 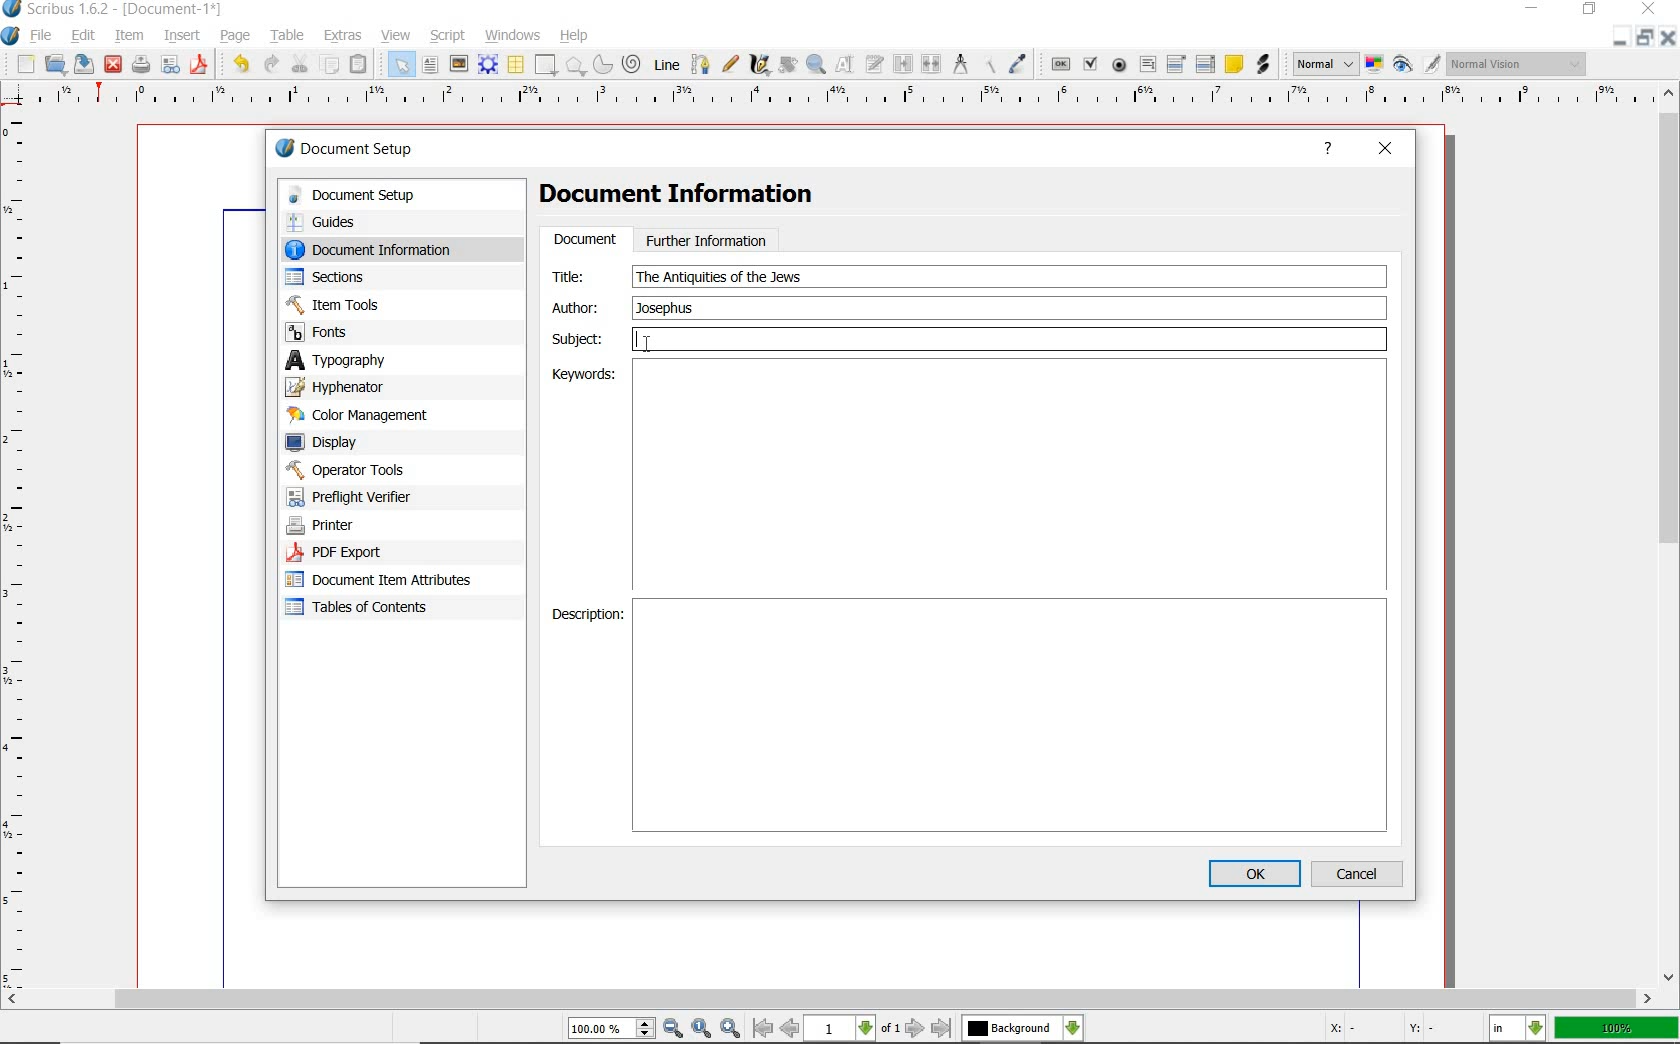 What do you see at coordinates (113, 10) in the screenshot?
I see `system name` at bounding box center [113, 10].